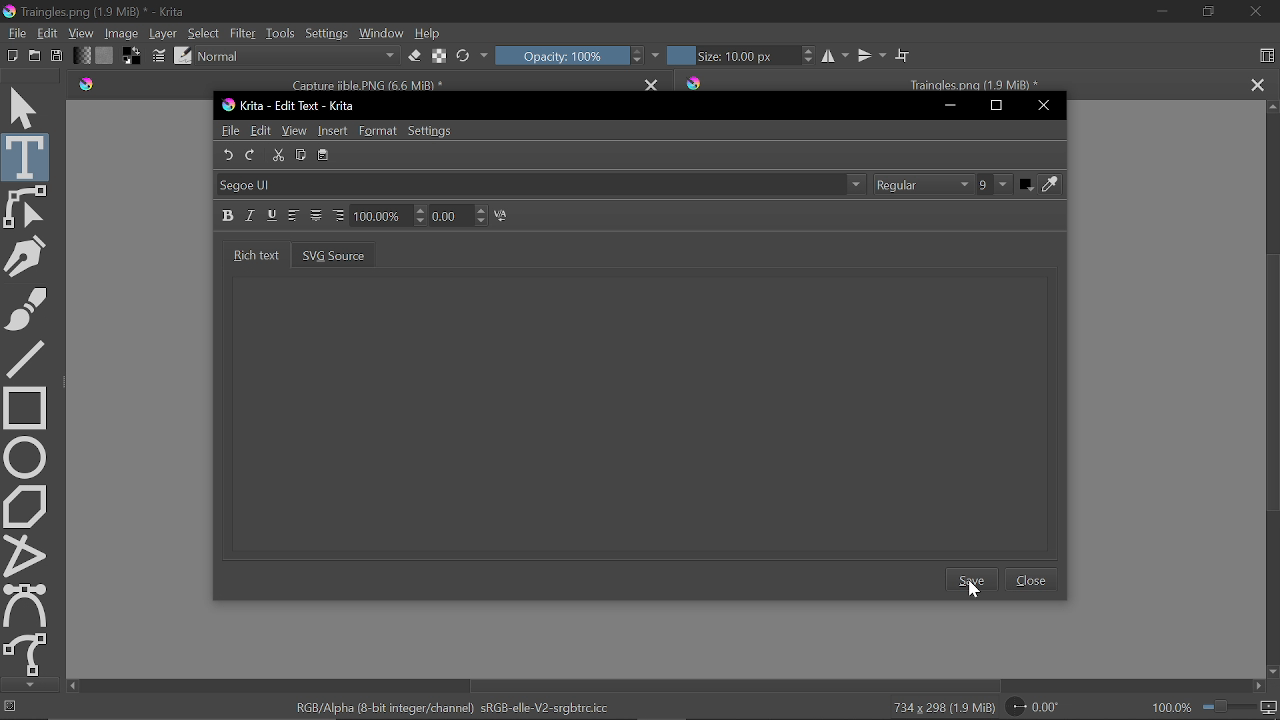 This screenshot has width=1280, height=720. What do you see at coordinates (1030, 579) in the screenshot?
I see `Close` at bounding box center [1030, 579].